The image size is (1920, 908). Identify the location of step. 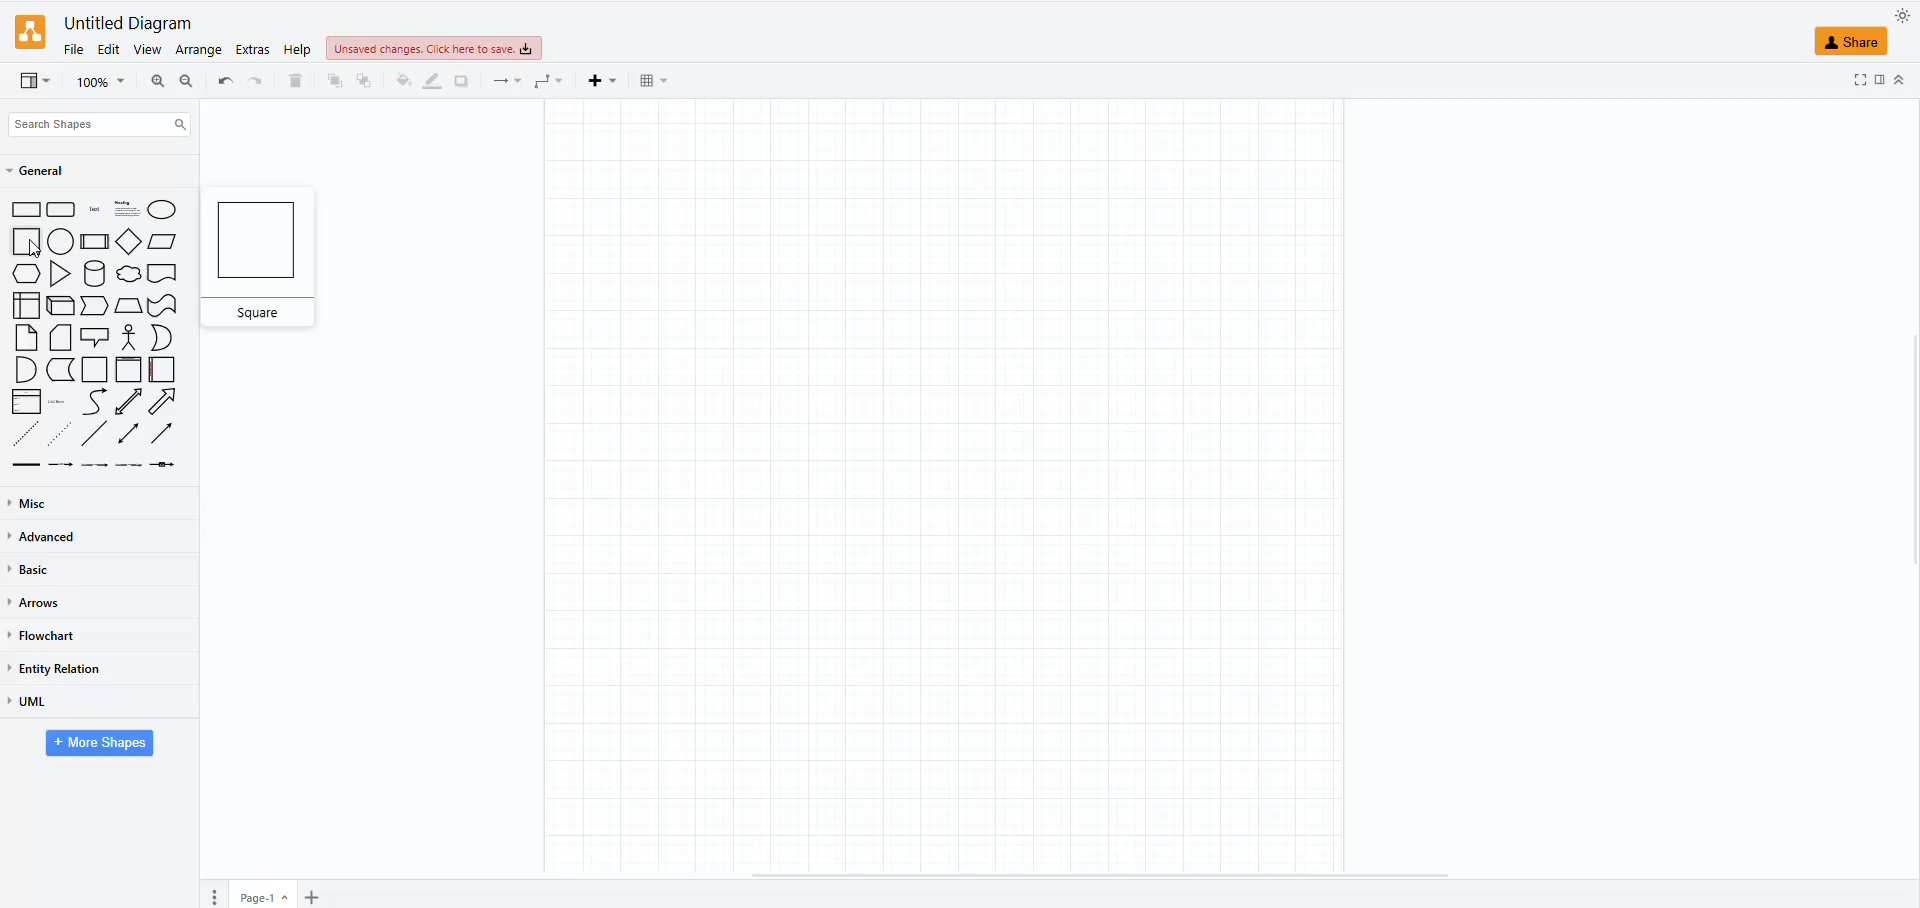
(93, 307).